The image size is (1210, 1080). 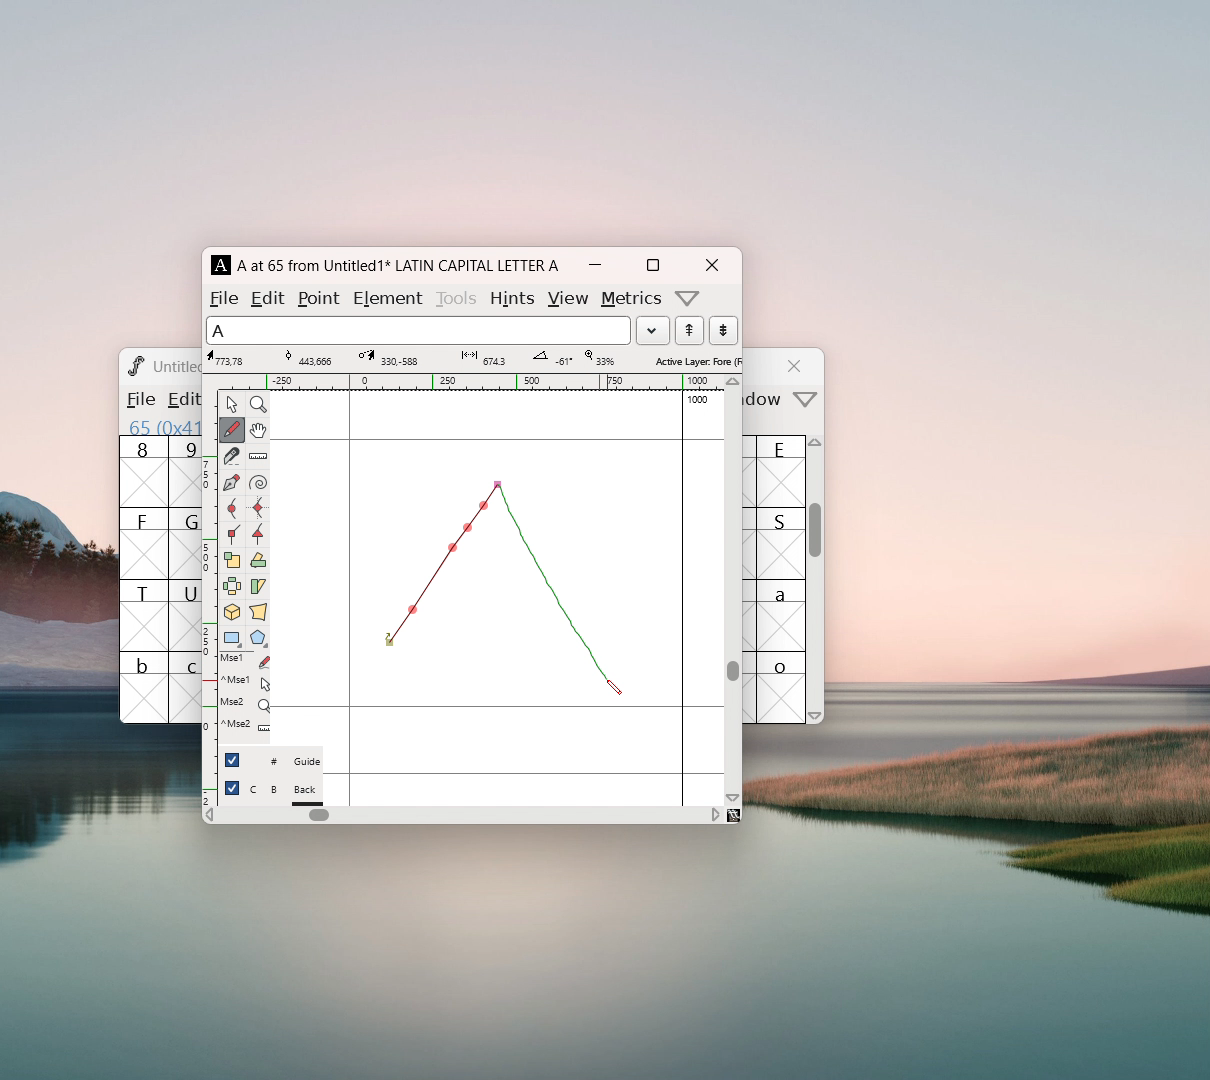 I want to click on coordinates of cursor destination, so click(x=386, y=358).